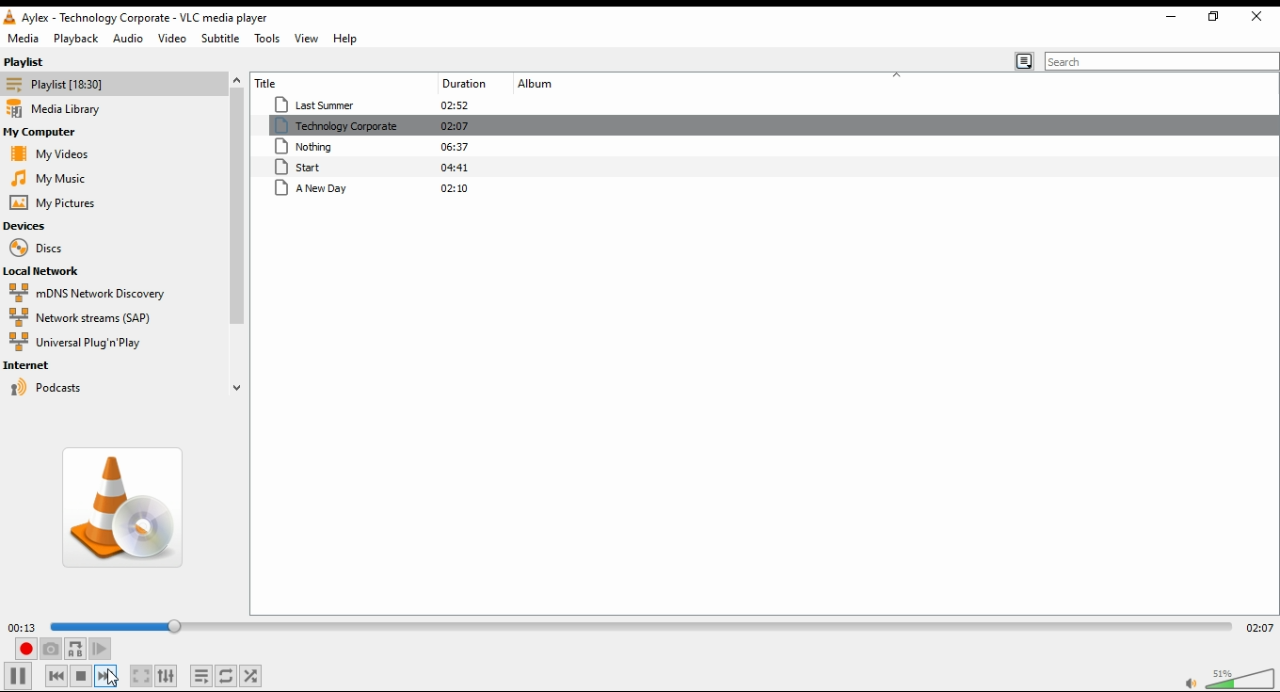 This screenshot has height=692, width=1280. Describe the element at coordinates (305, 39) in the screenshot. I see `view` at that location.